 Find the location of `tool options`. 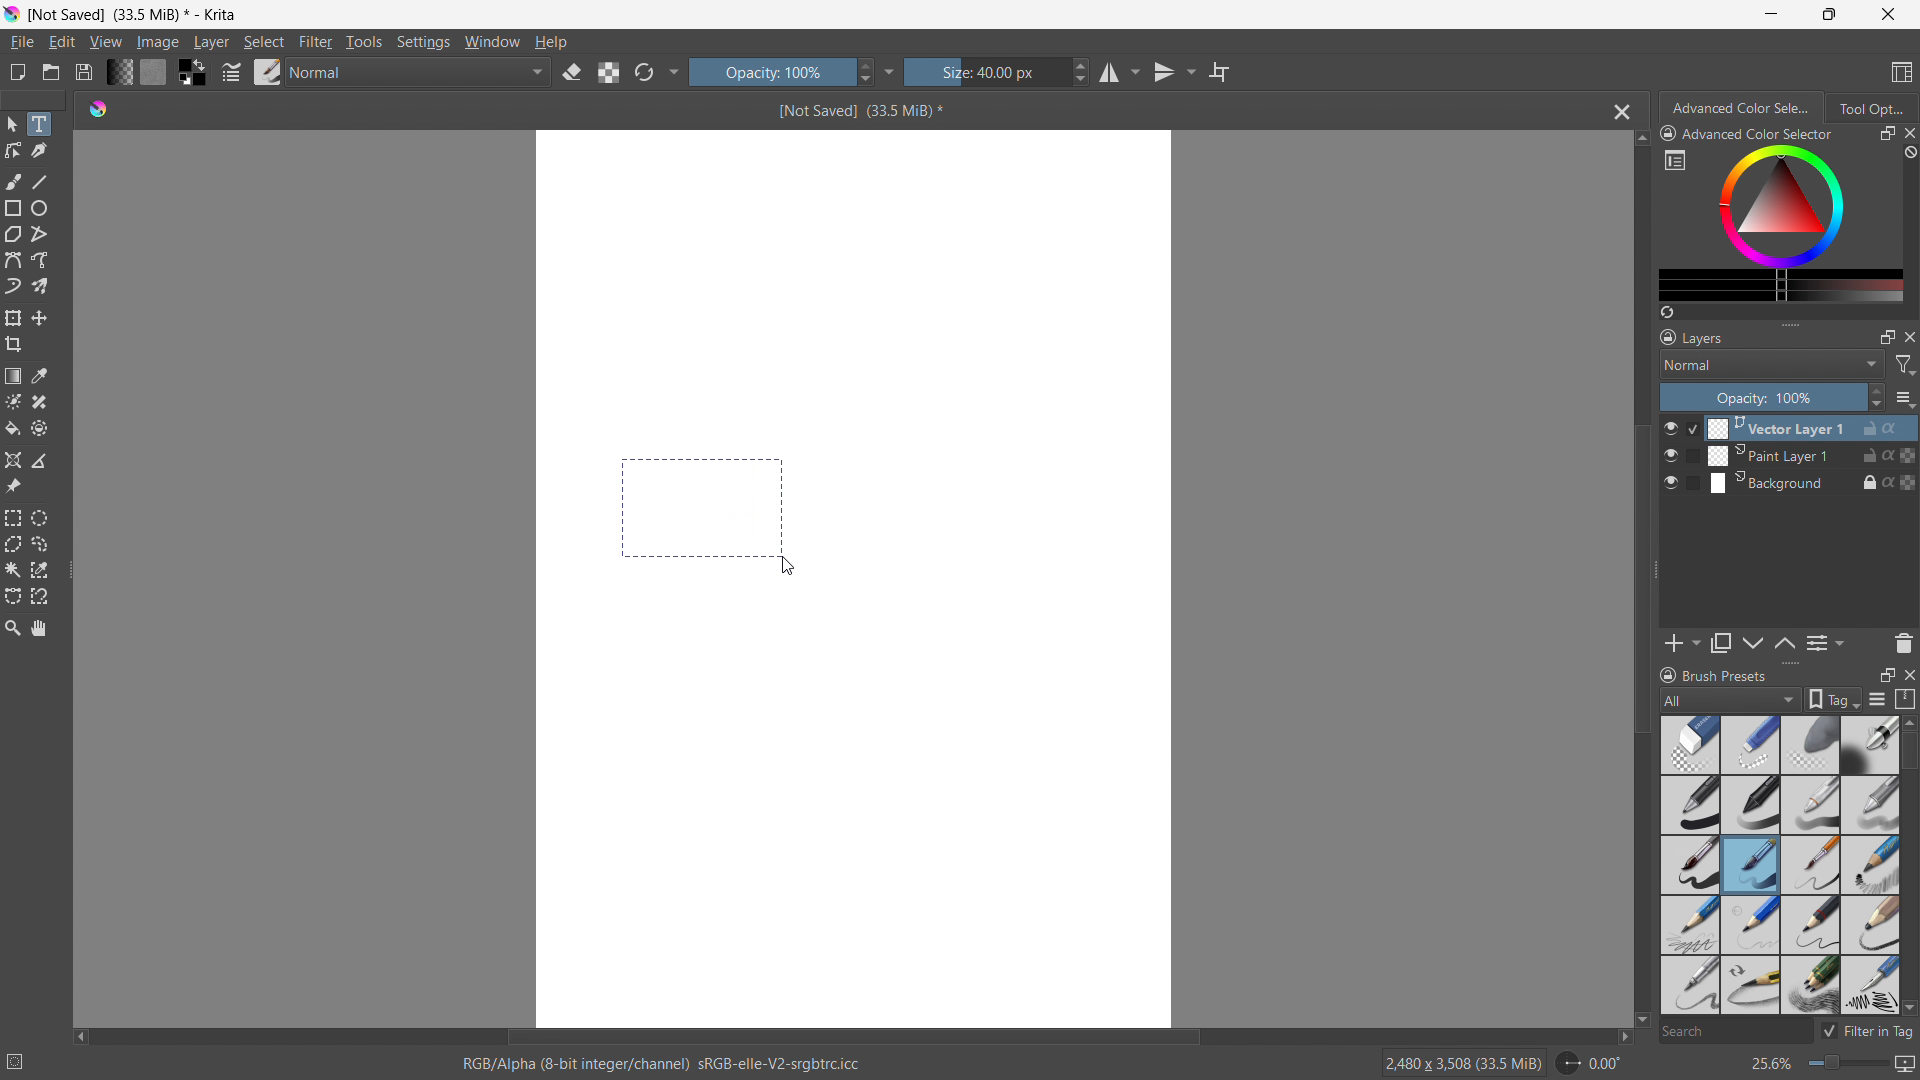

tool options is located at coordinates (1870, 107).